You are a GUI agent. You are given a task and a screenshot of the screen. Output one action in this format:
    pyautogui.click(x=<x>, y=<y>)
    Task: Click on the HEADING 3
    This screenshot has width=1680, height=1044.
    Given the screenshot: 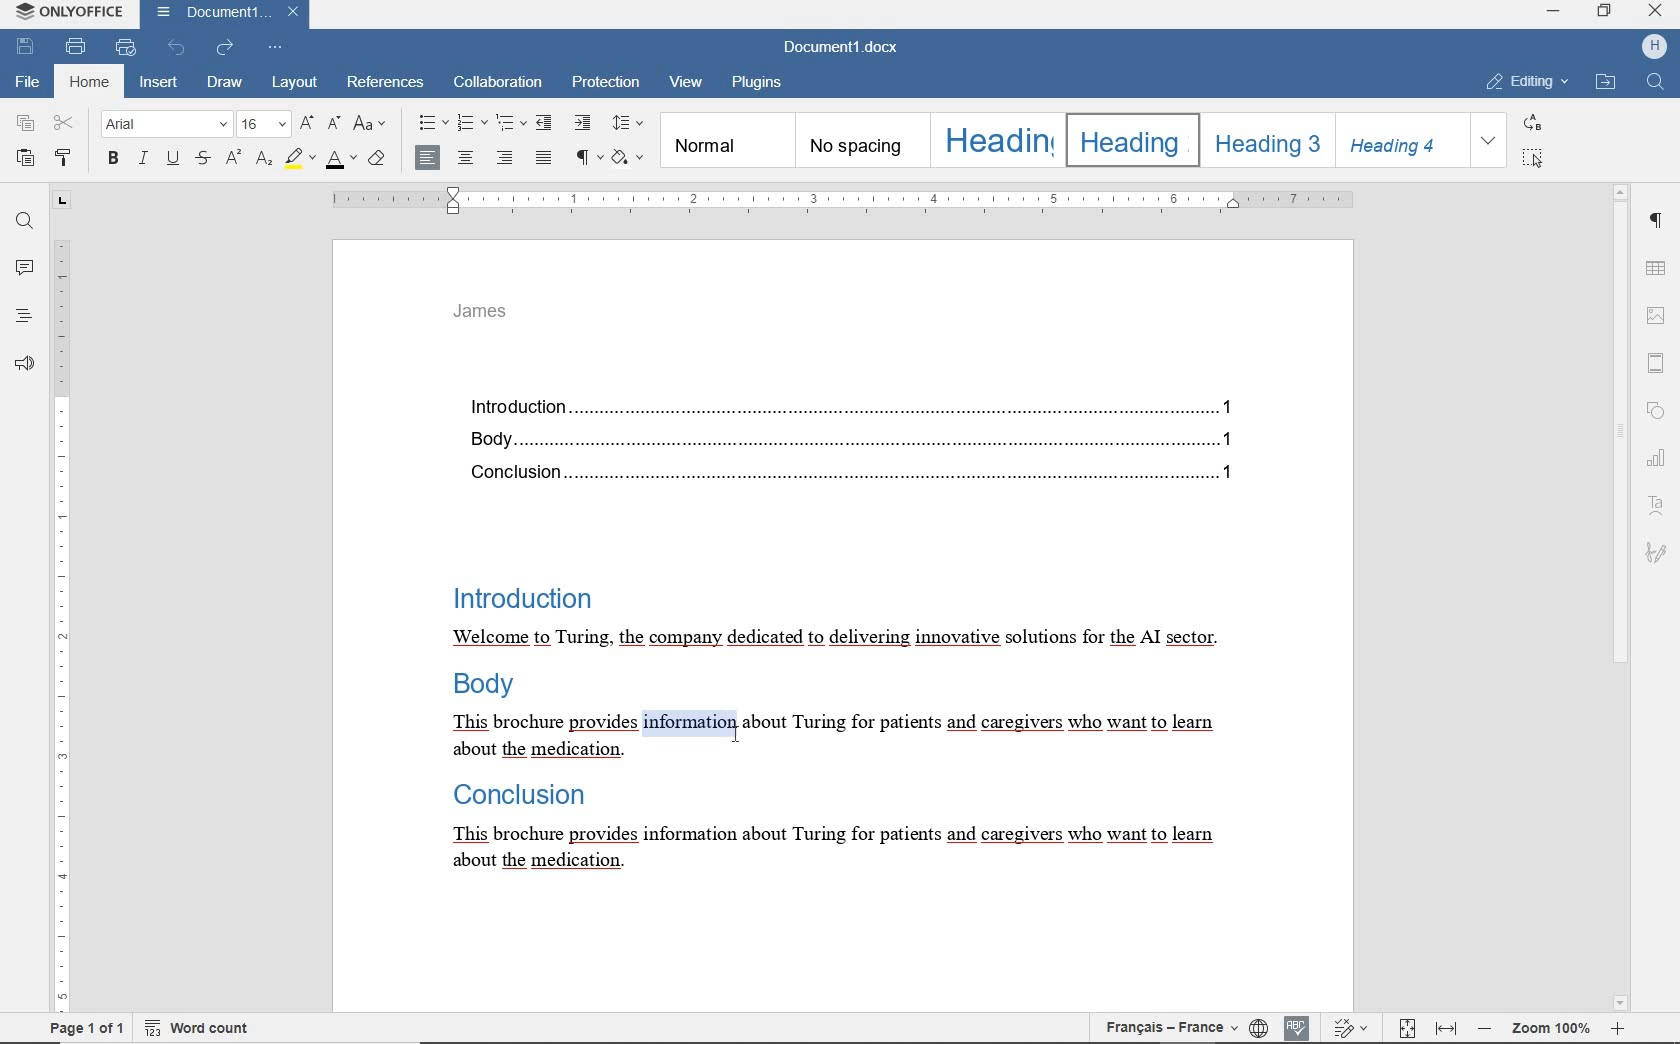 What is the action you would take?
    pyautogui.click(x=1265, y=139)
    